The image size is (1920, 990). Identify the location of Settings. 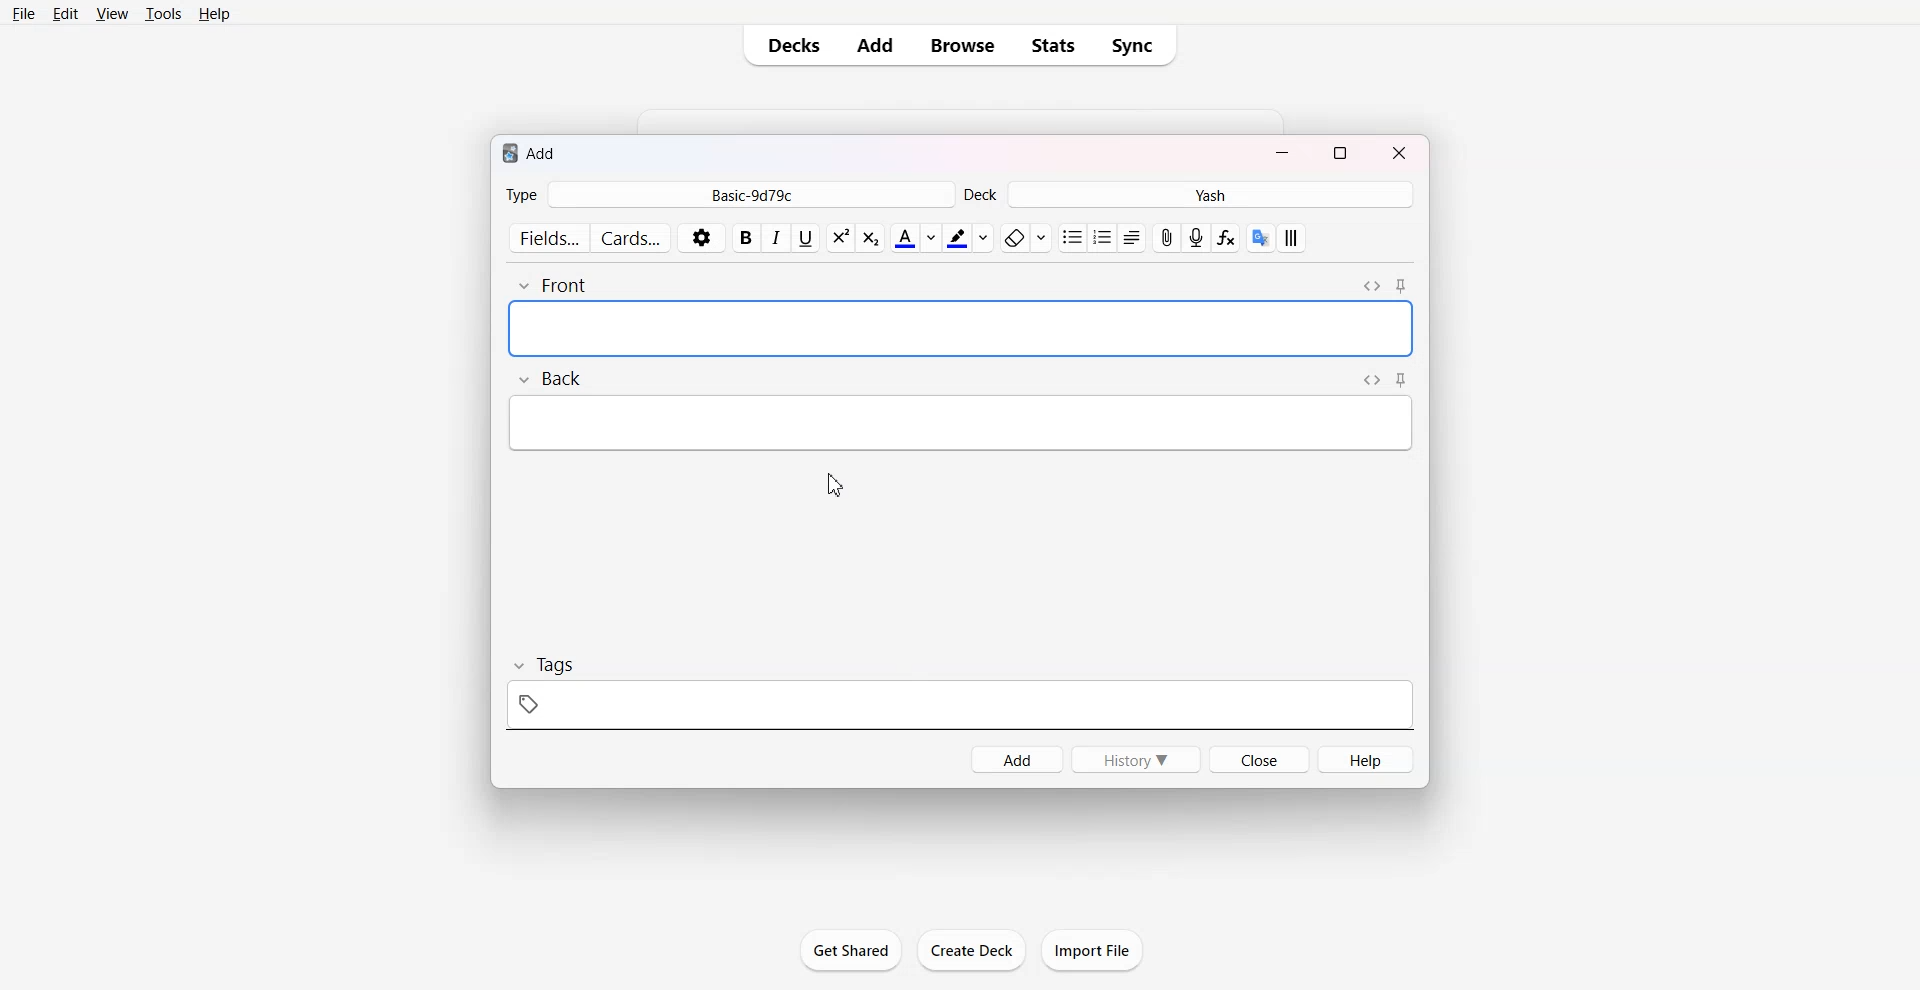
(702, 237).